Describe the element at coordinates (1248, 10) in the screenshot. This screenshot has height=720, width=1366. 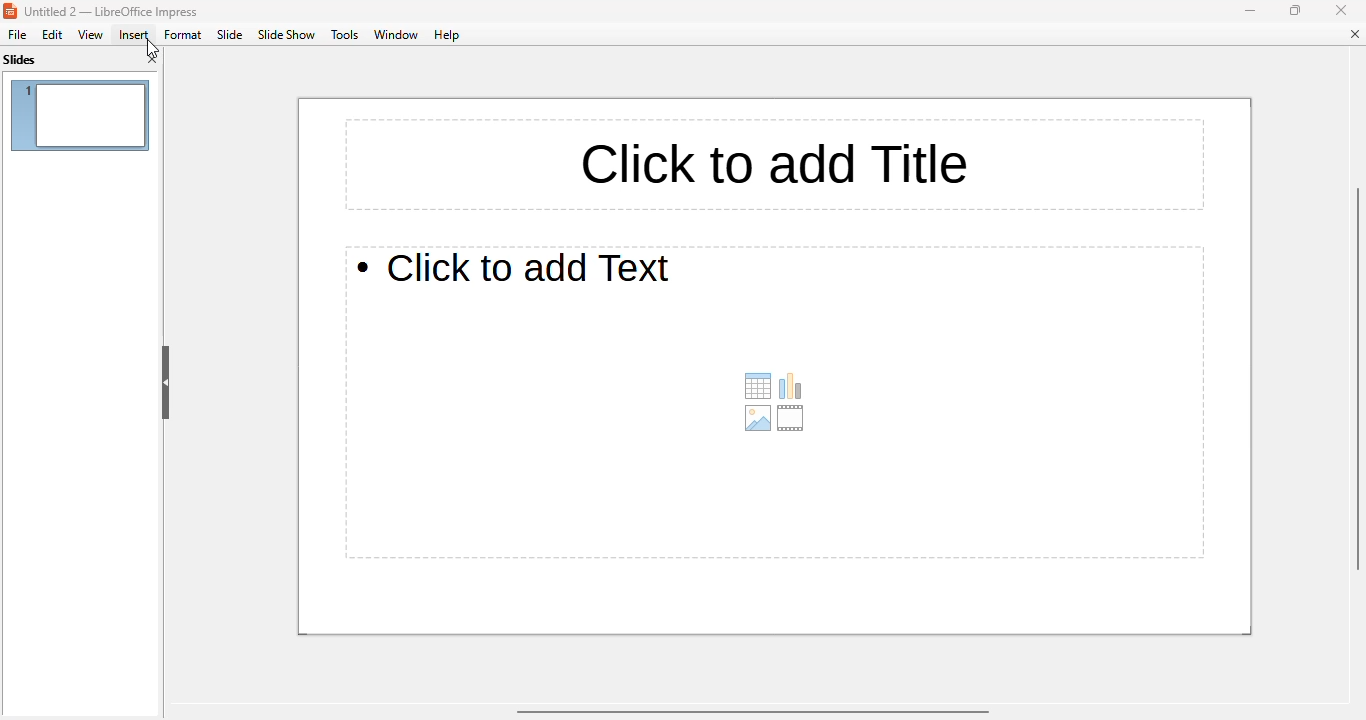
I see `minimize` at that location.